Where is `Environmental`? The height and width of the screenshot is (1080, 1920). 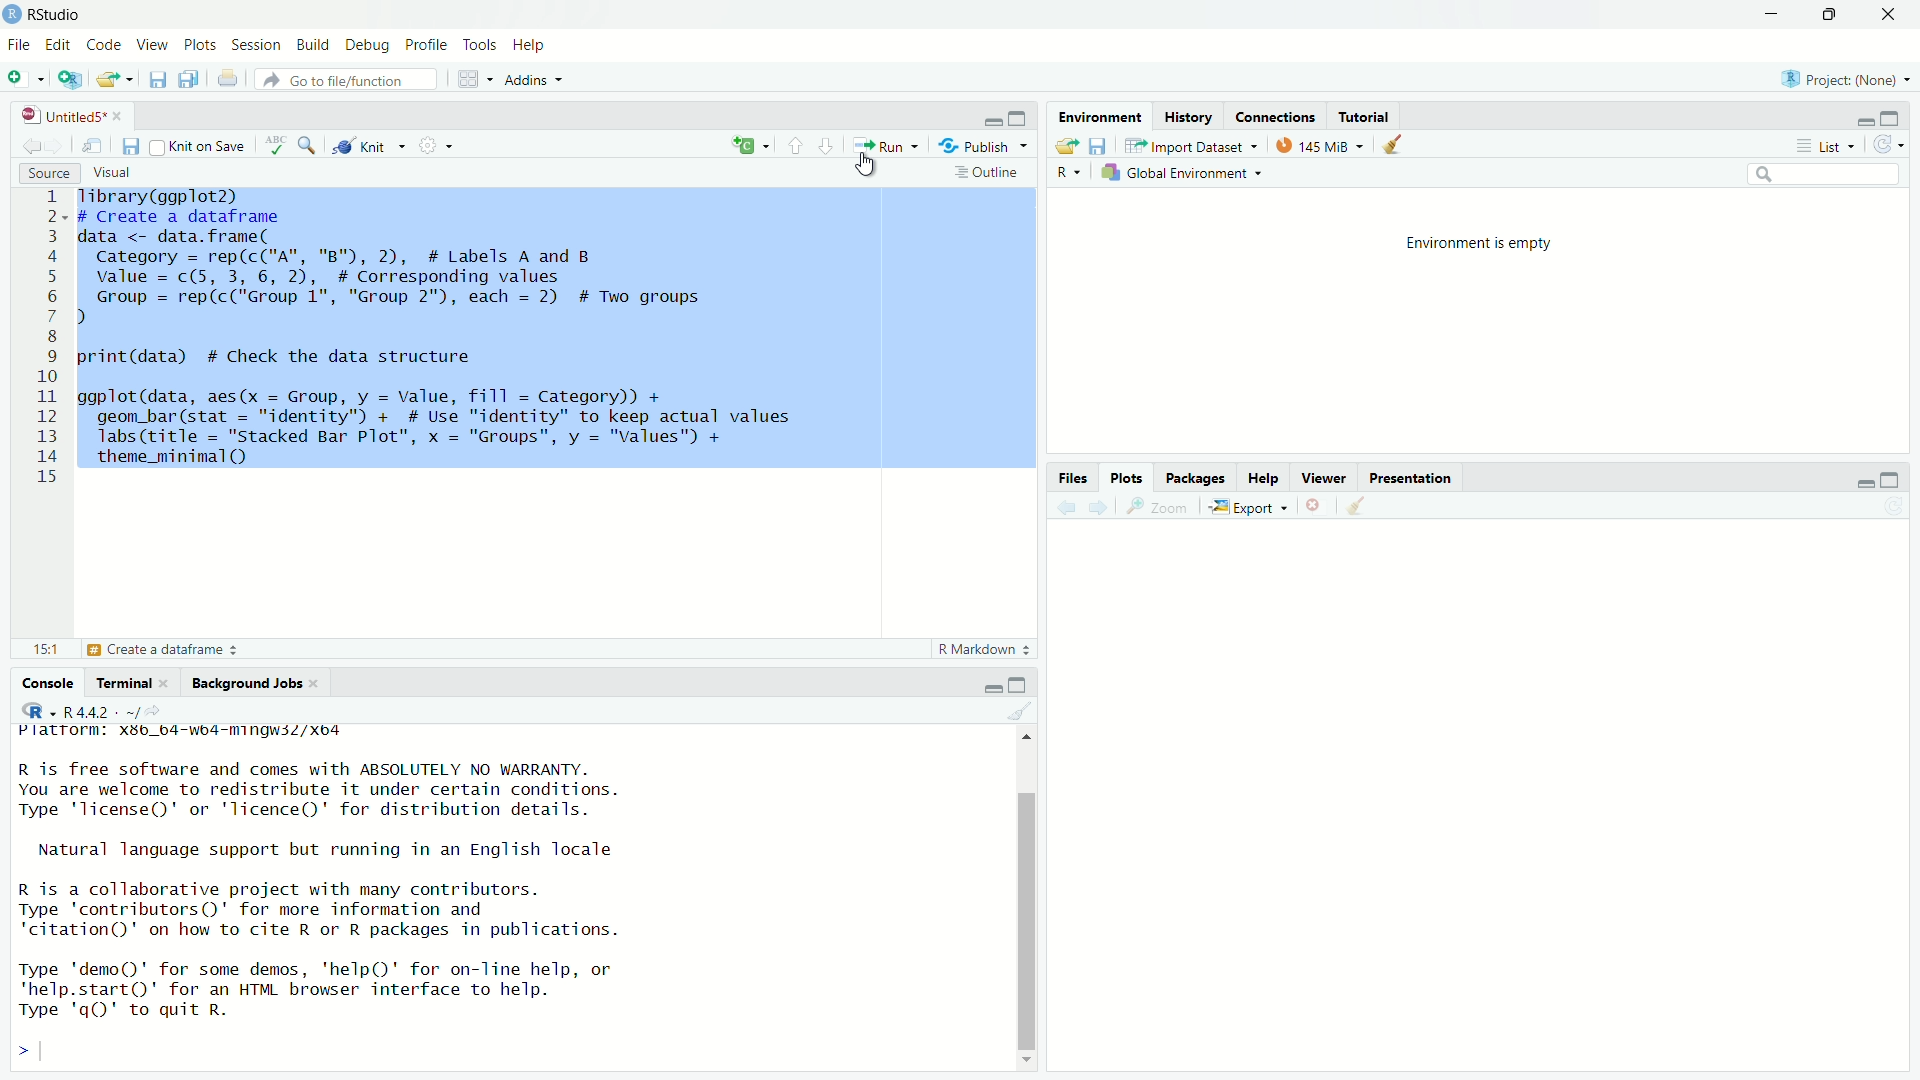
Environmental is located at coordinates (1100, 115).